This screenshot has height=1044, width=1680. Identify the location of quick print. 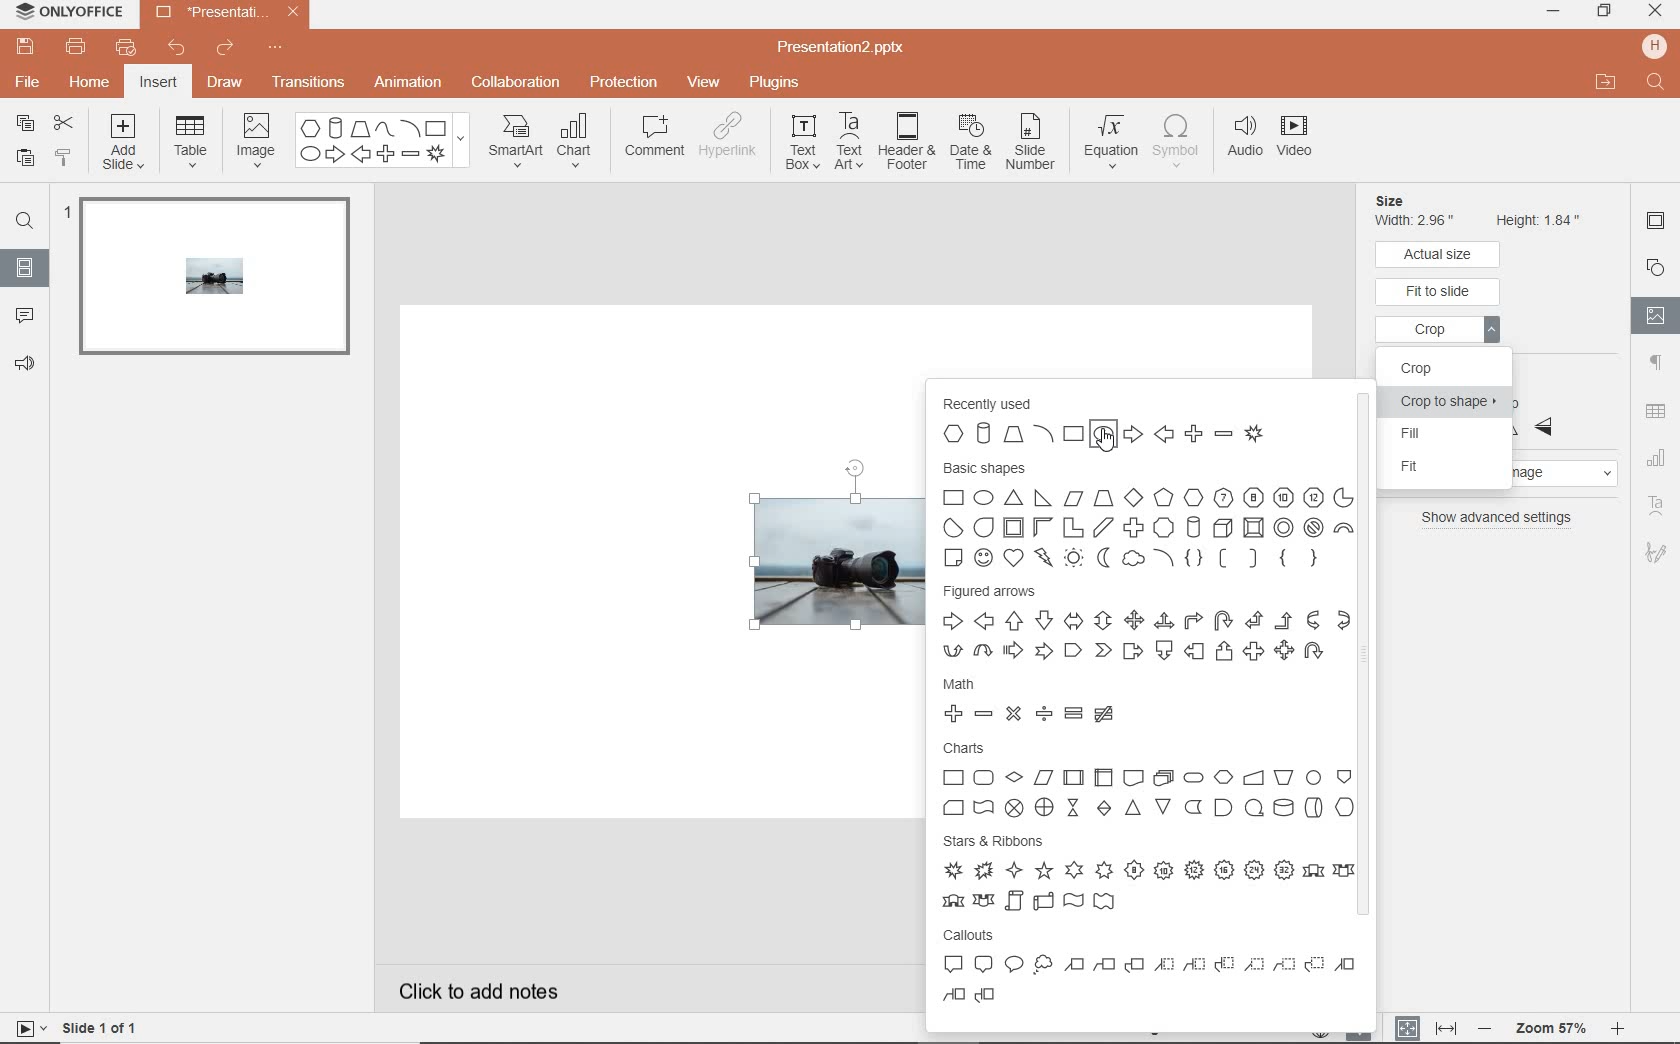
(127, 46).